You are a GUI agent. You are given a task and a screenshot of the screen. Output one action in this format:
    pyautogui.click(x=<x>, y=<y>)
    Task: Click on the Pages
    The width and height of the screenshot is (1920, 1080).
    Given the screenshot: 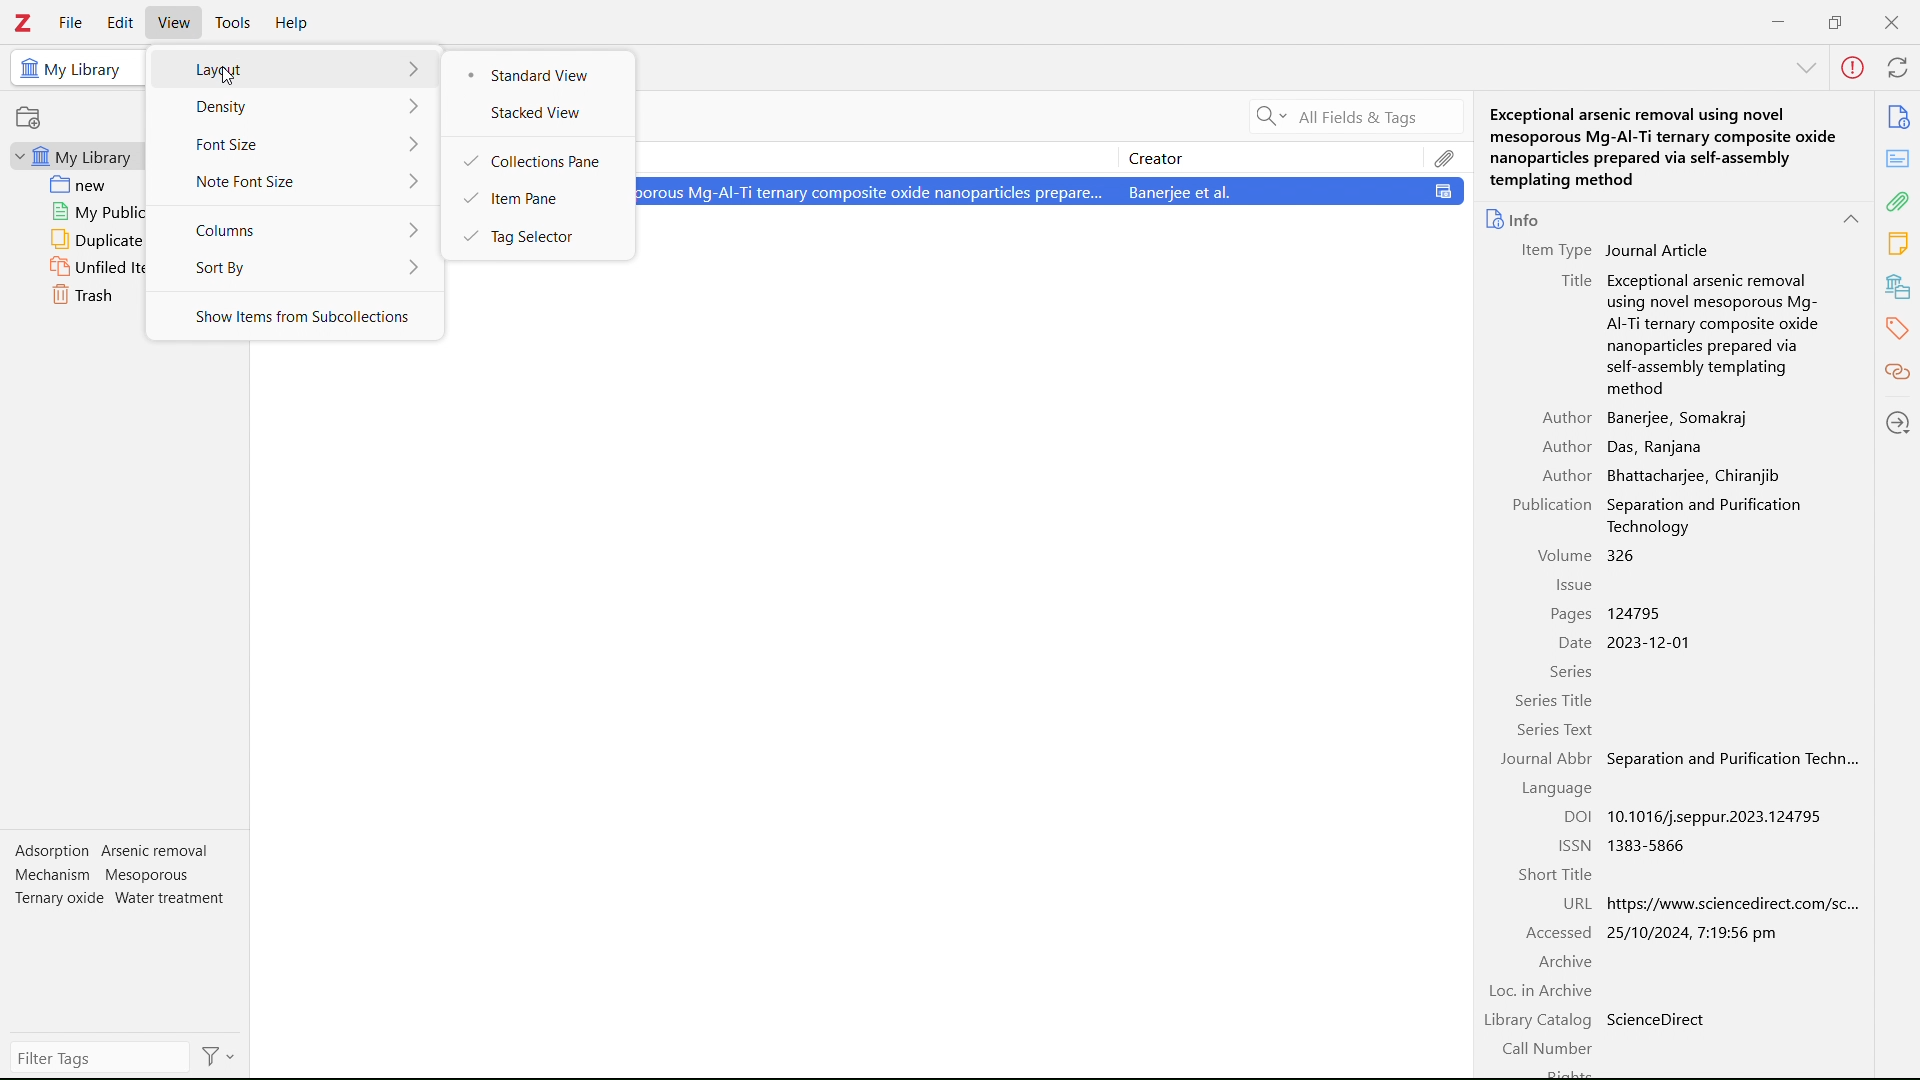 What is the action you would take?
    pyautogui.click(x=1570, y=614)
    